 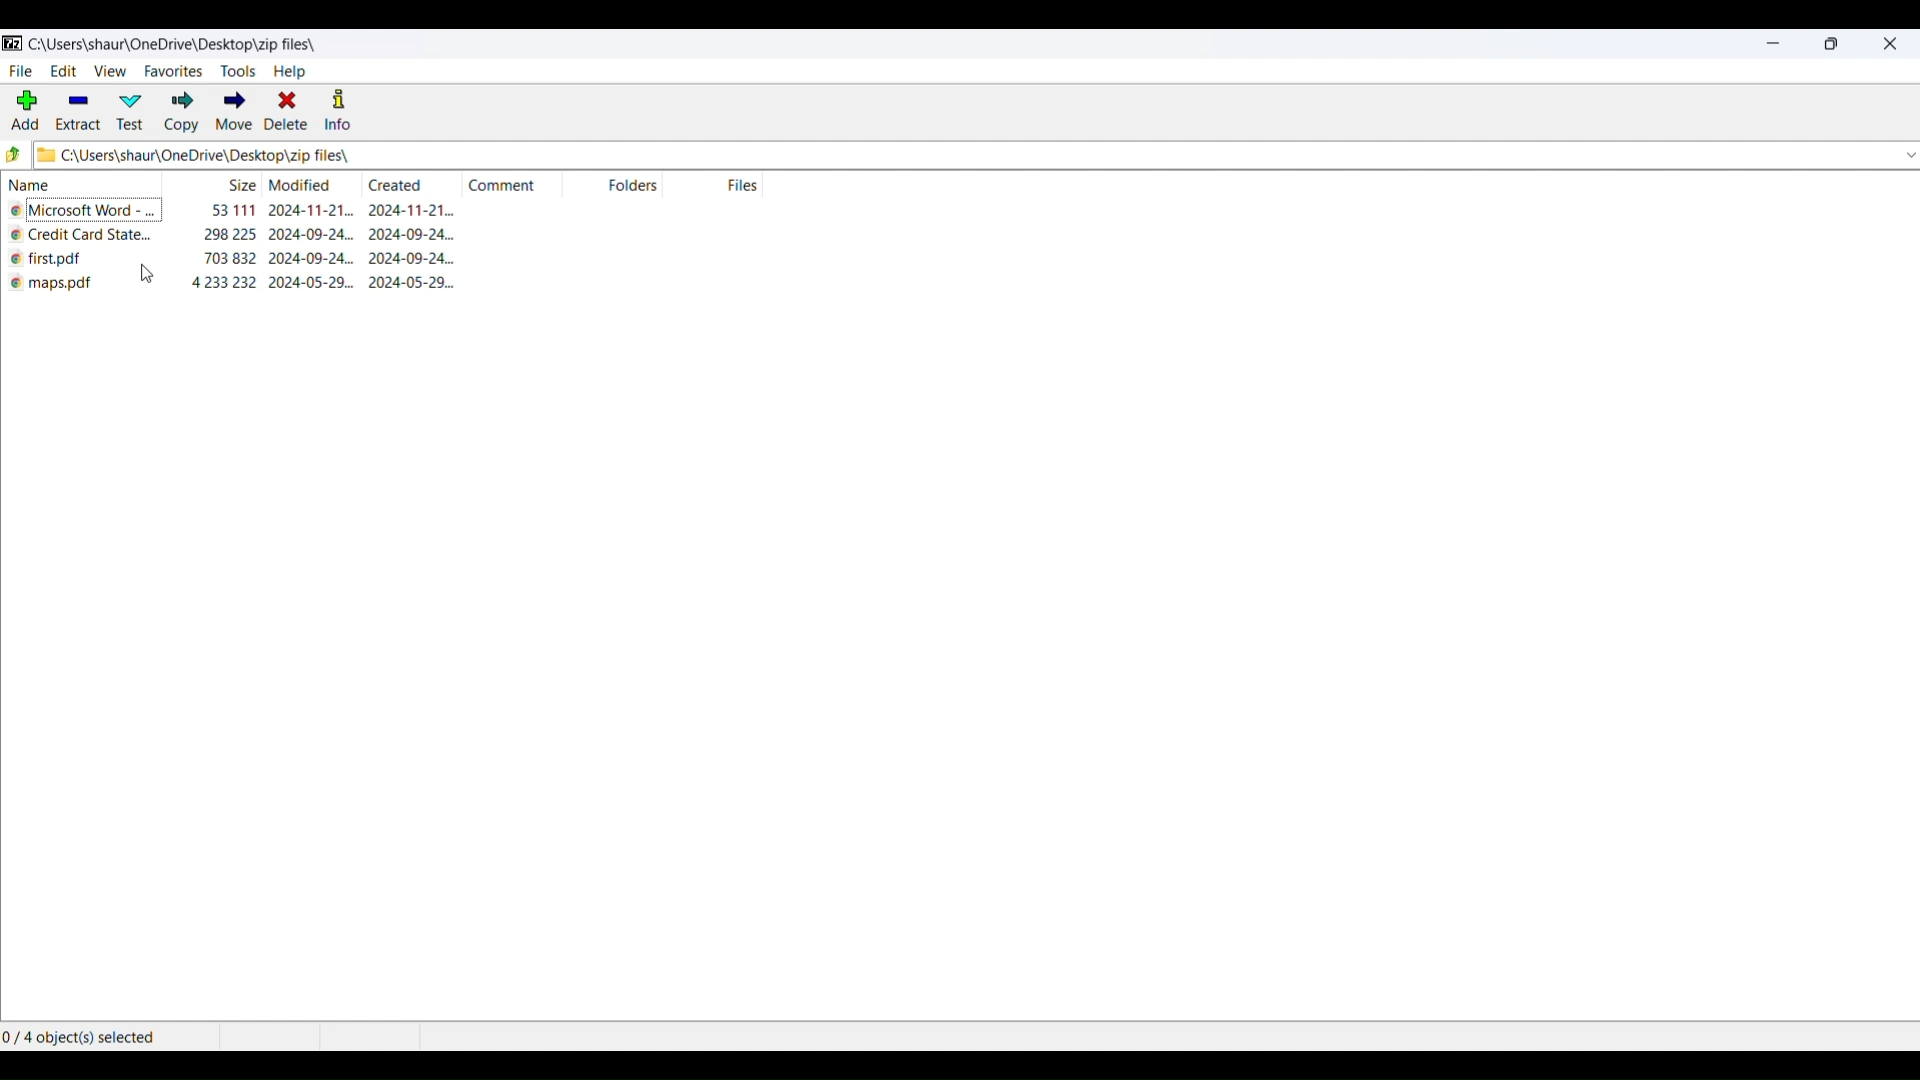 What do you see at coordinates (413, 262) in the screenshot?
I see `file creation date` at bounding box center [413, 262].